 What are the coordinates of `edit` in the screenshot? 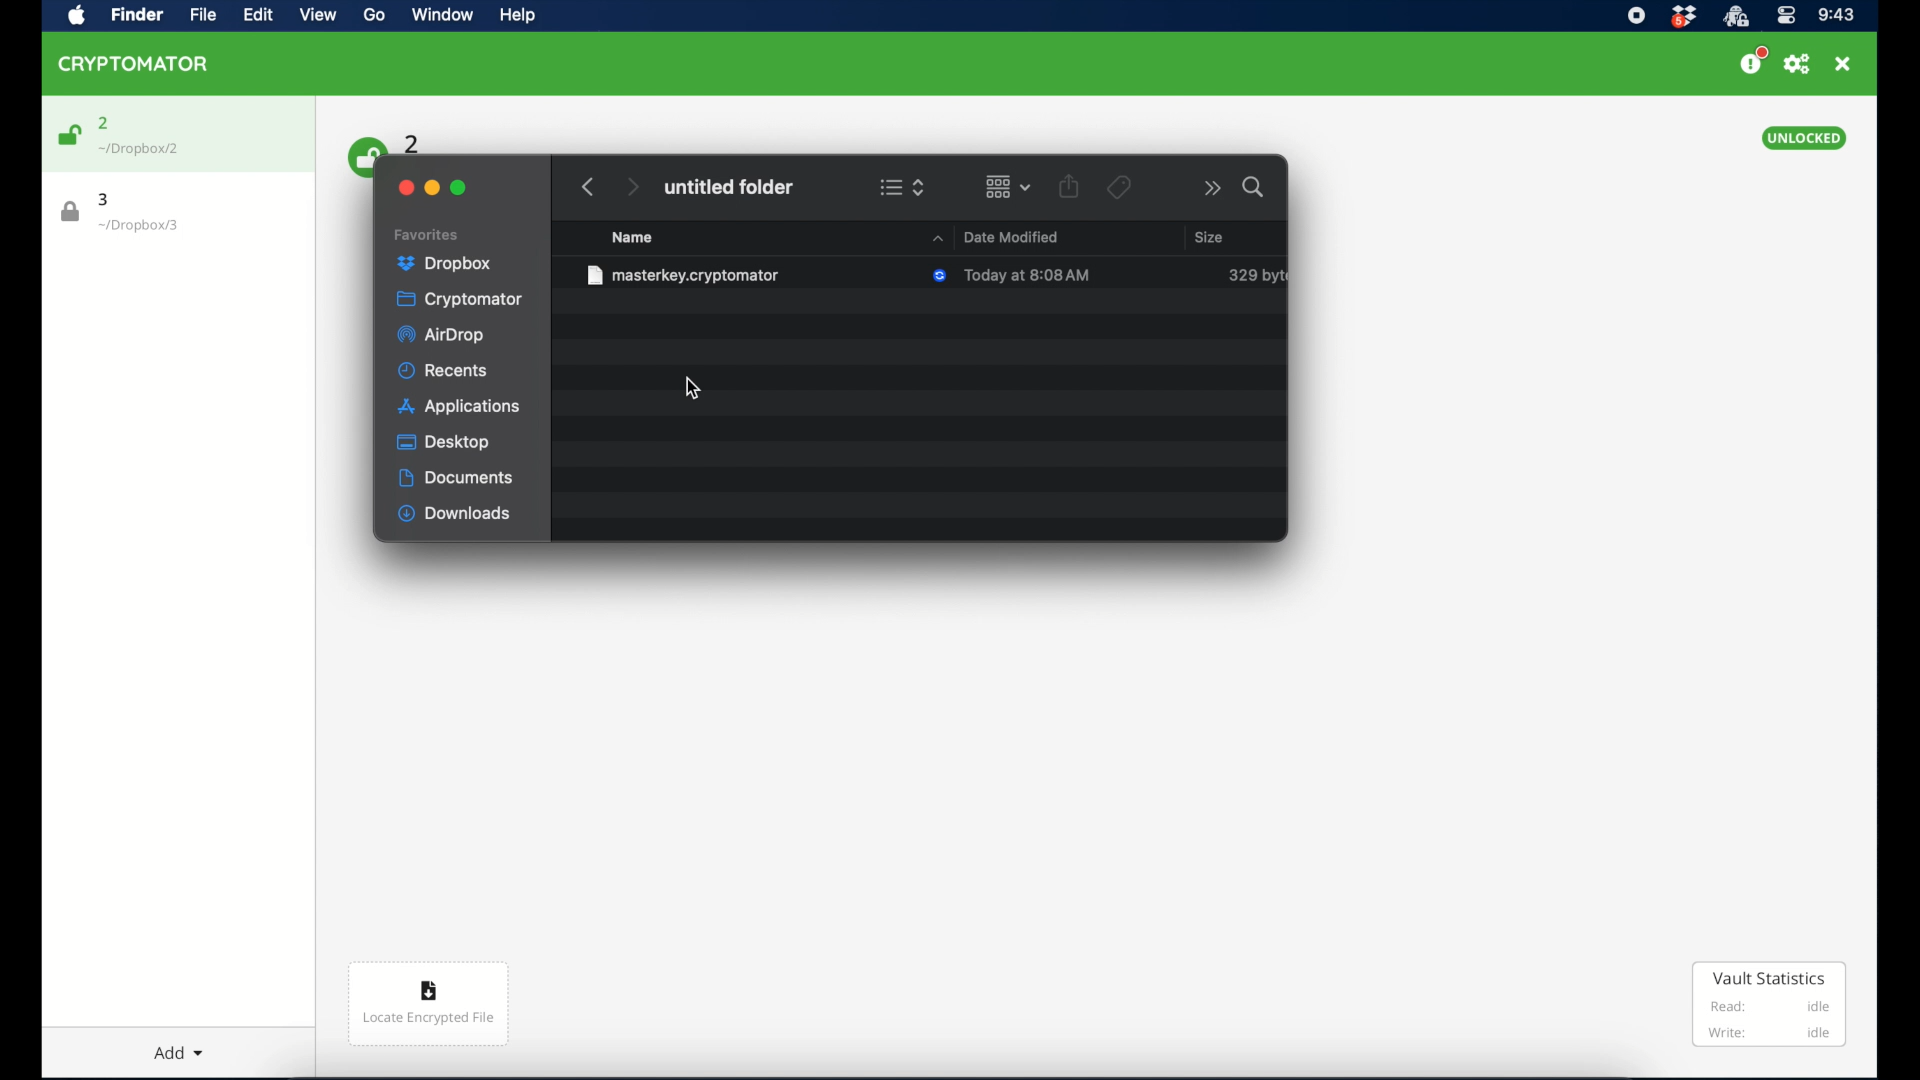 It's located at (257, 14).